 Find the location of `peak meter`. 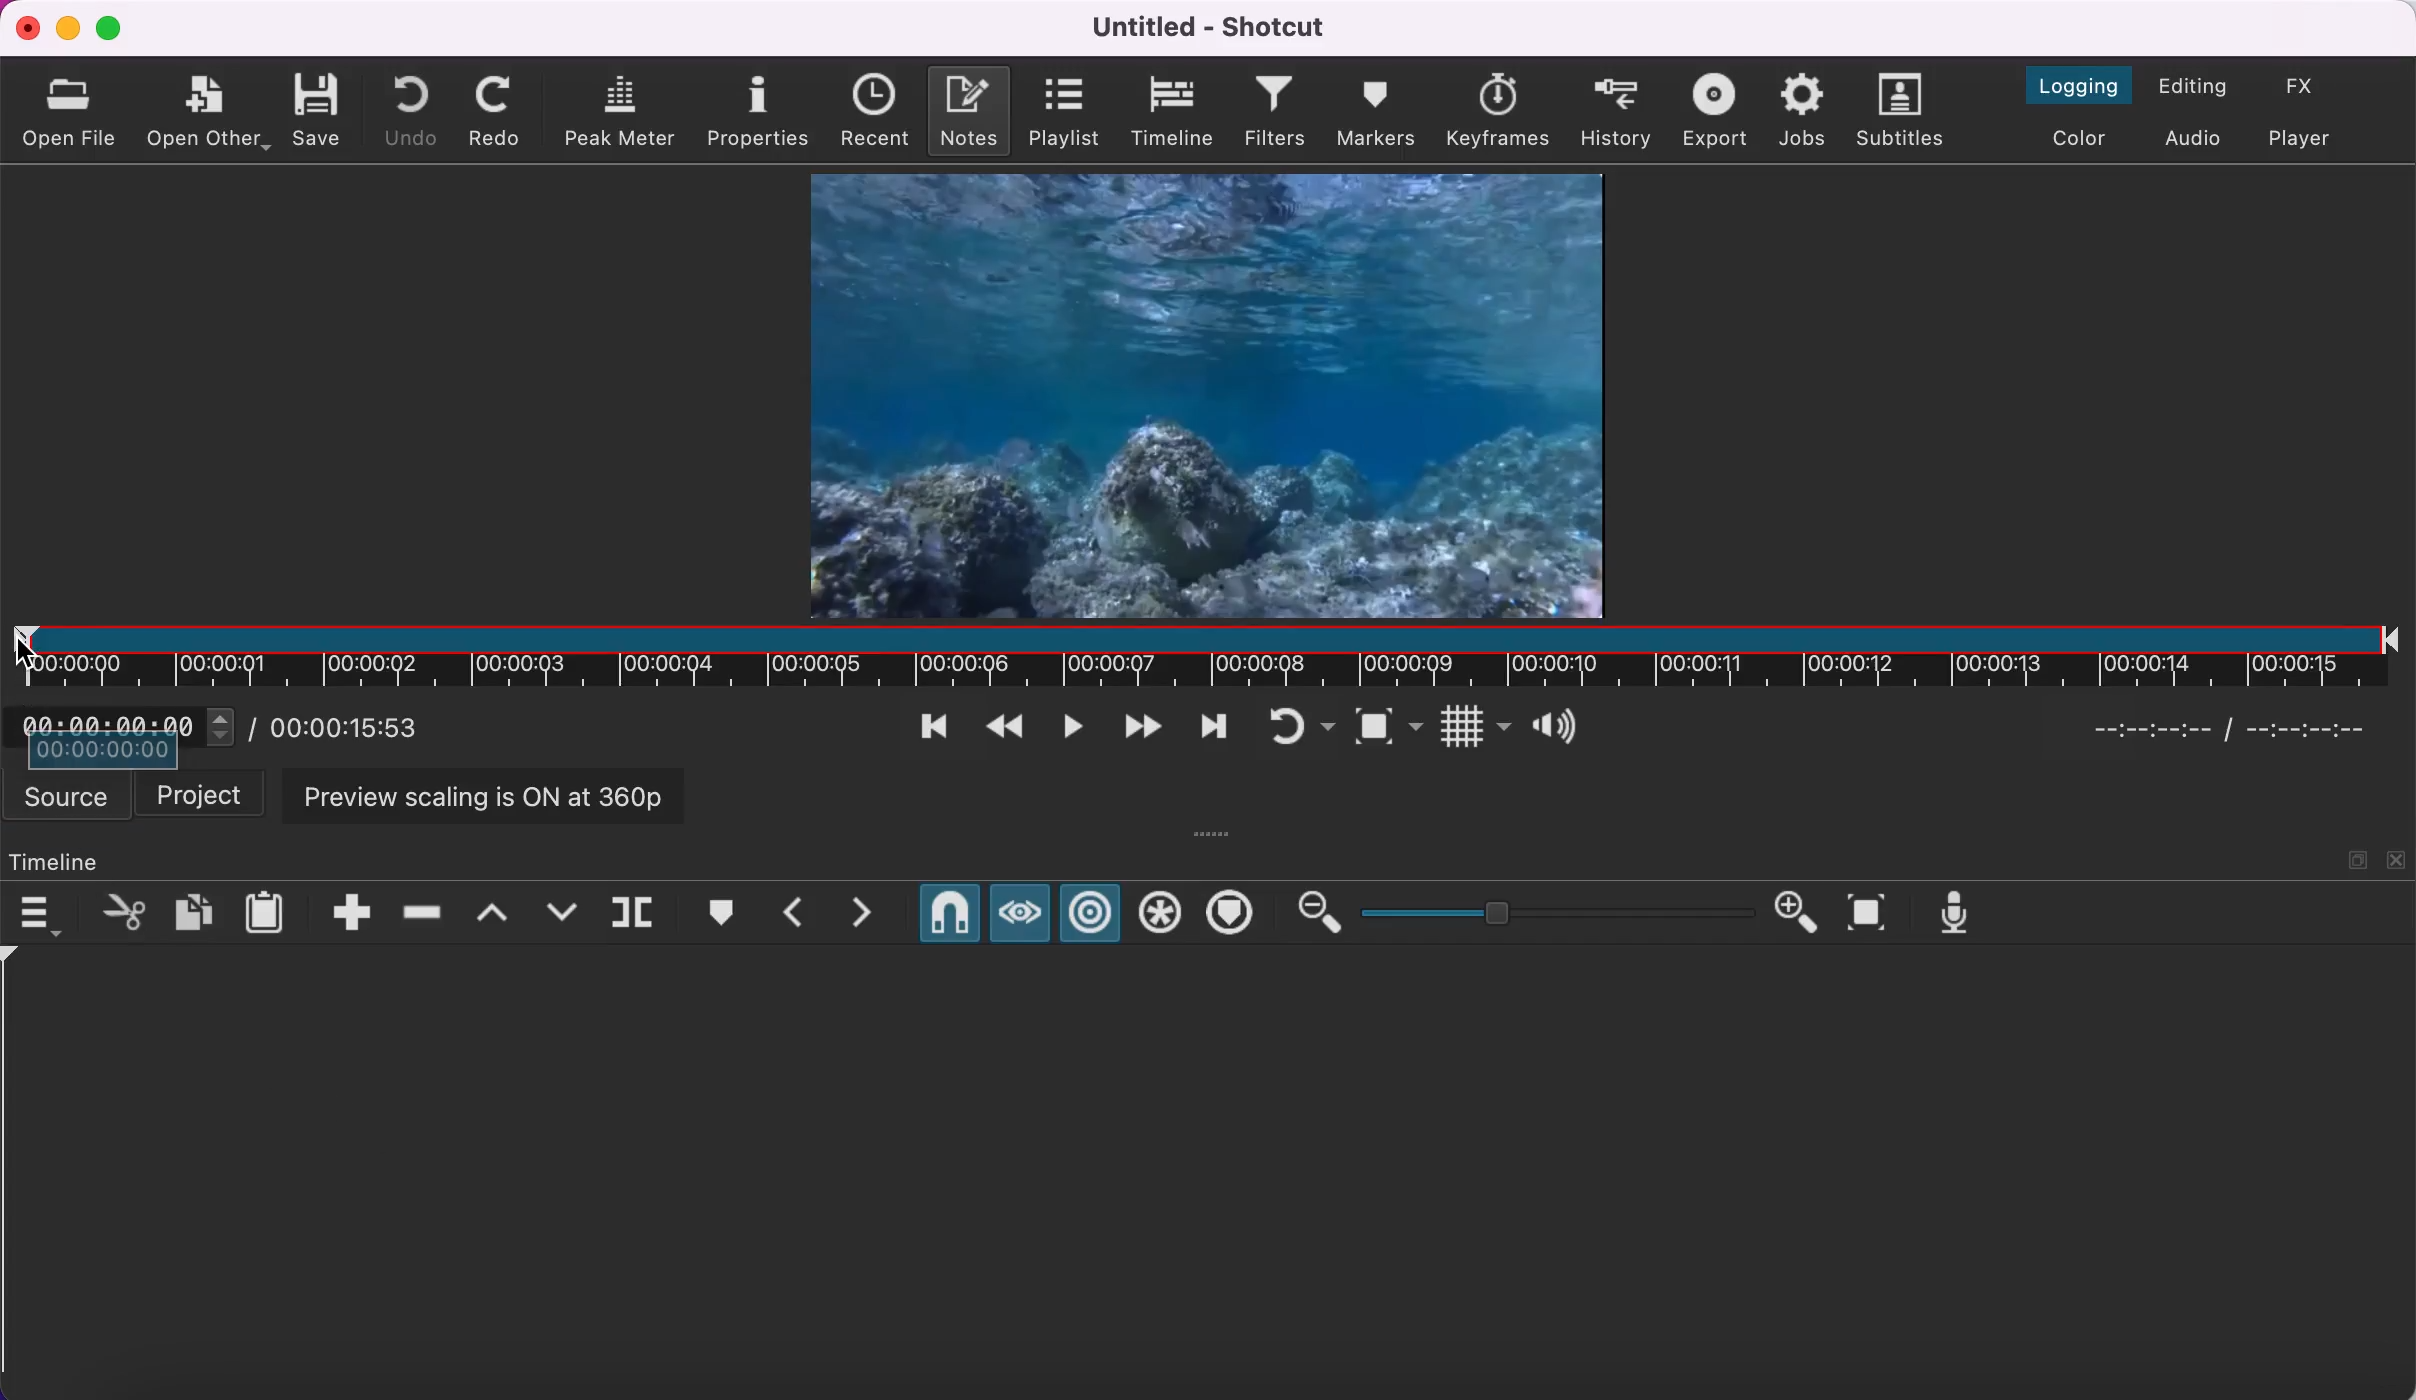

peak meter is located at coordinates (619, 110).